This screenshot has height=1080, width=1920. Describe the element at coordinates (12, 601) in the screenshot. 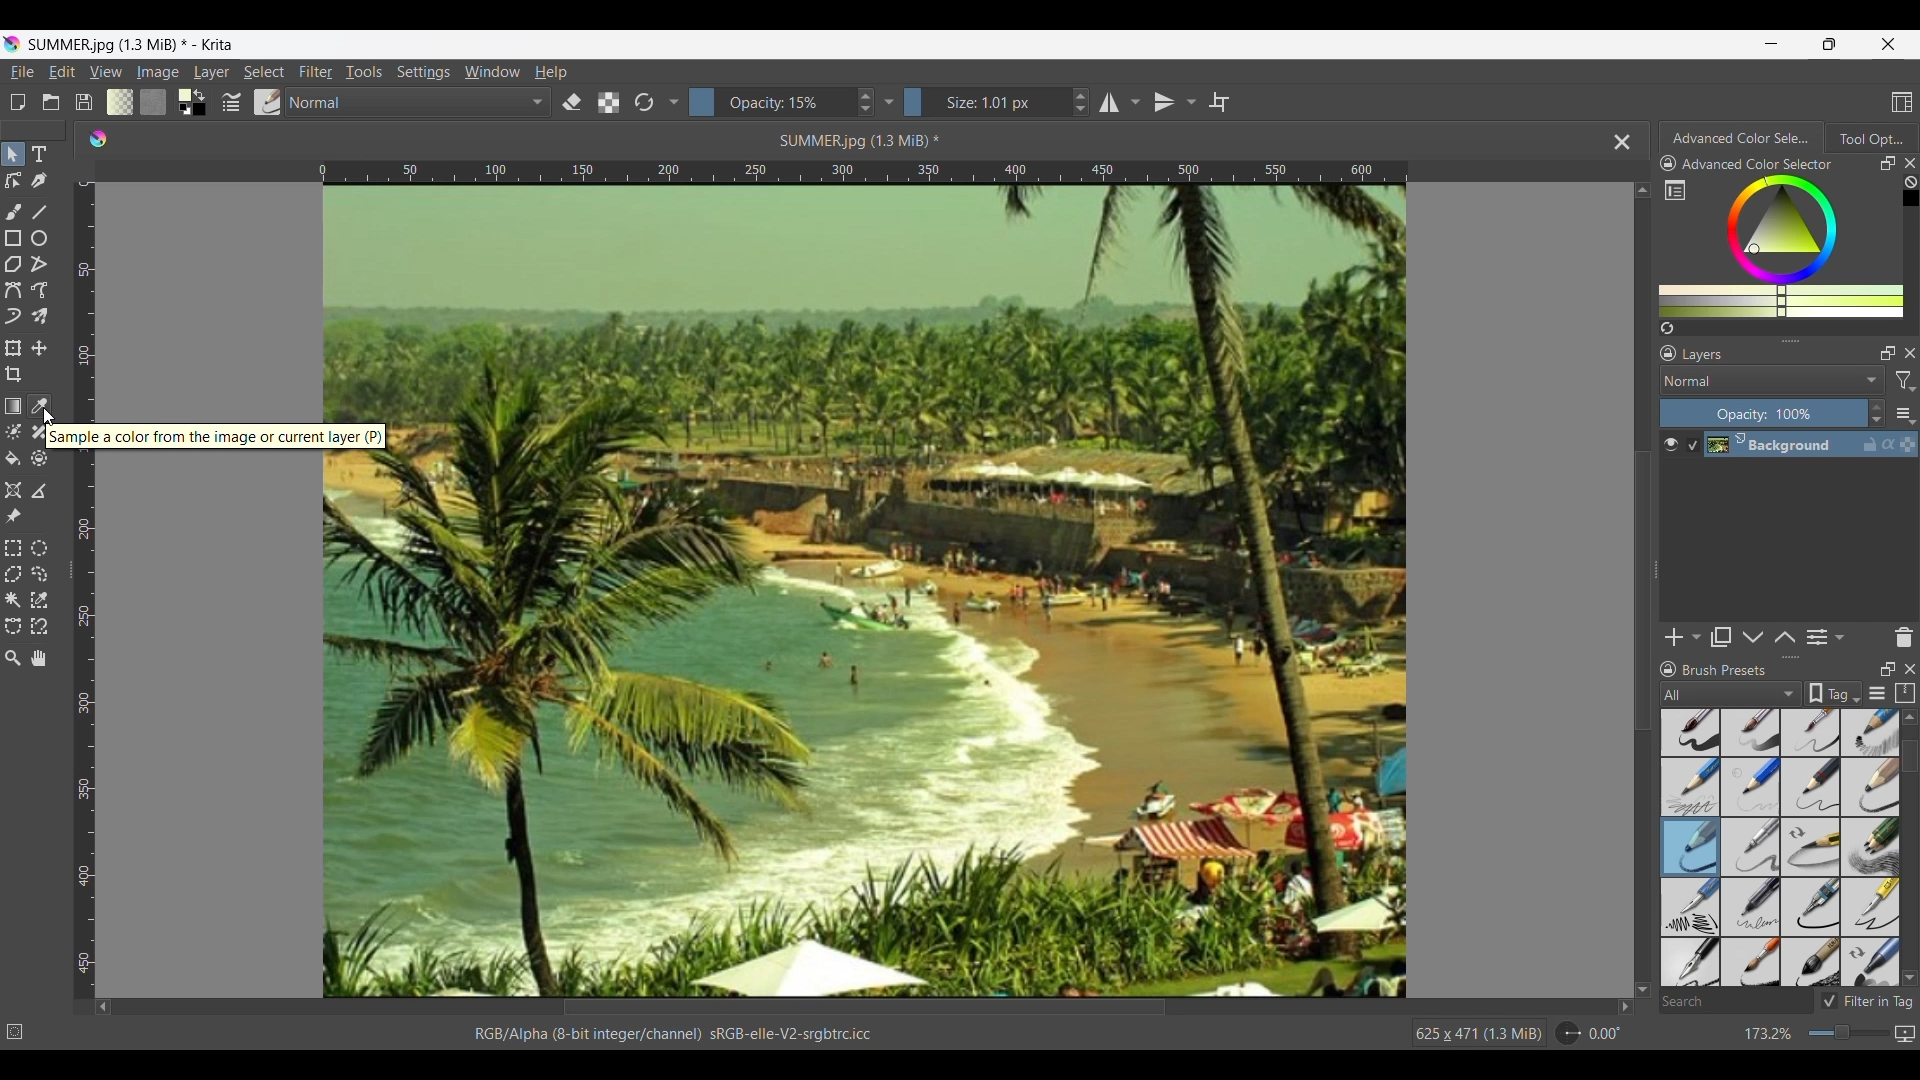

I see `Contiguous selection tool` at that location.